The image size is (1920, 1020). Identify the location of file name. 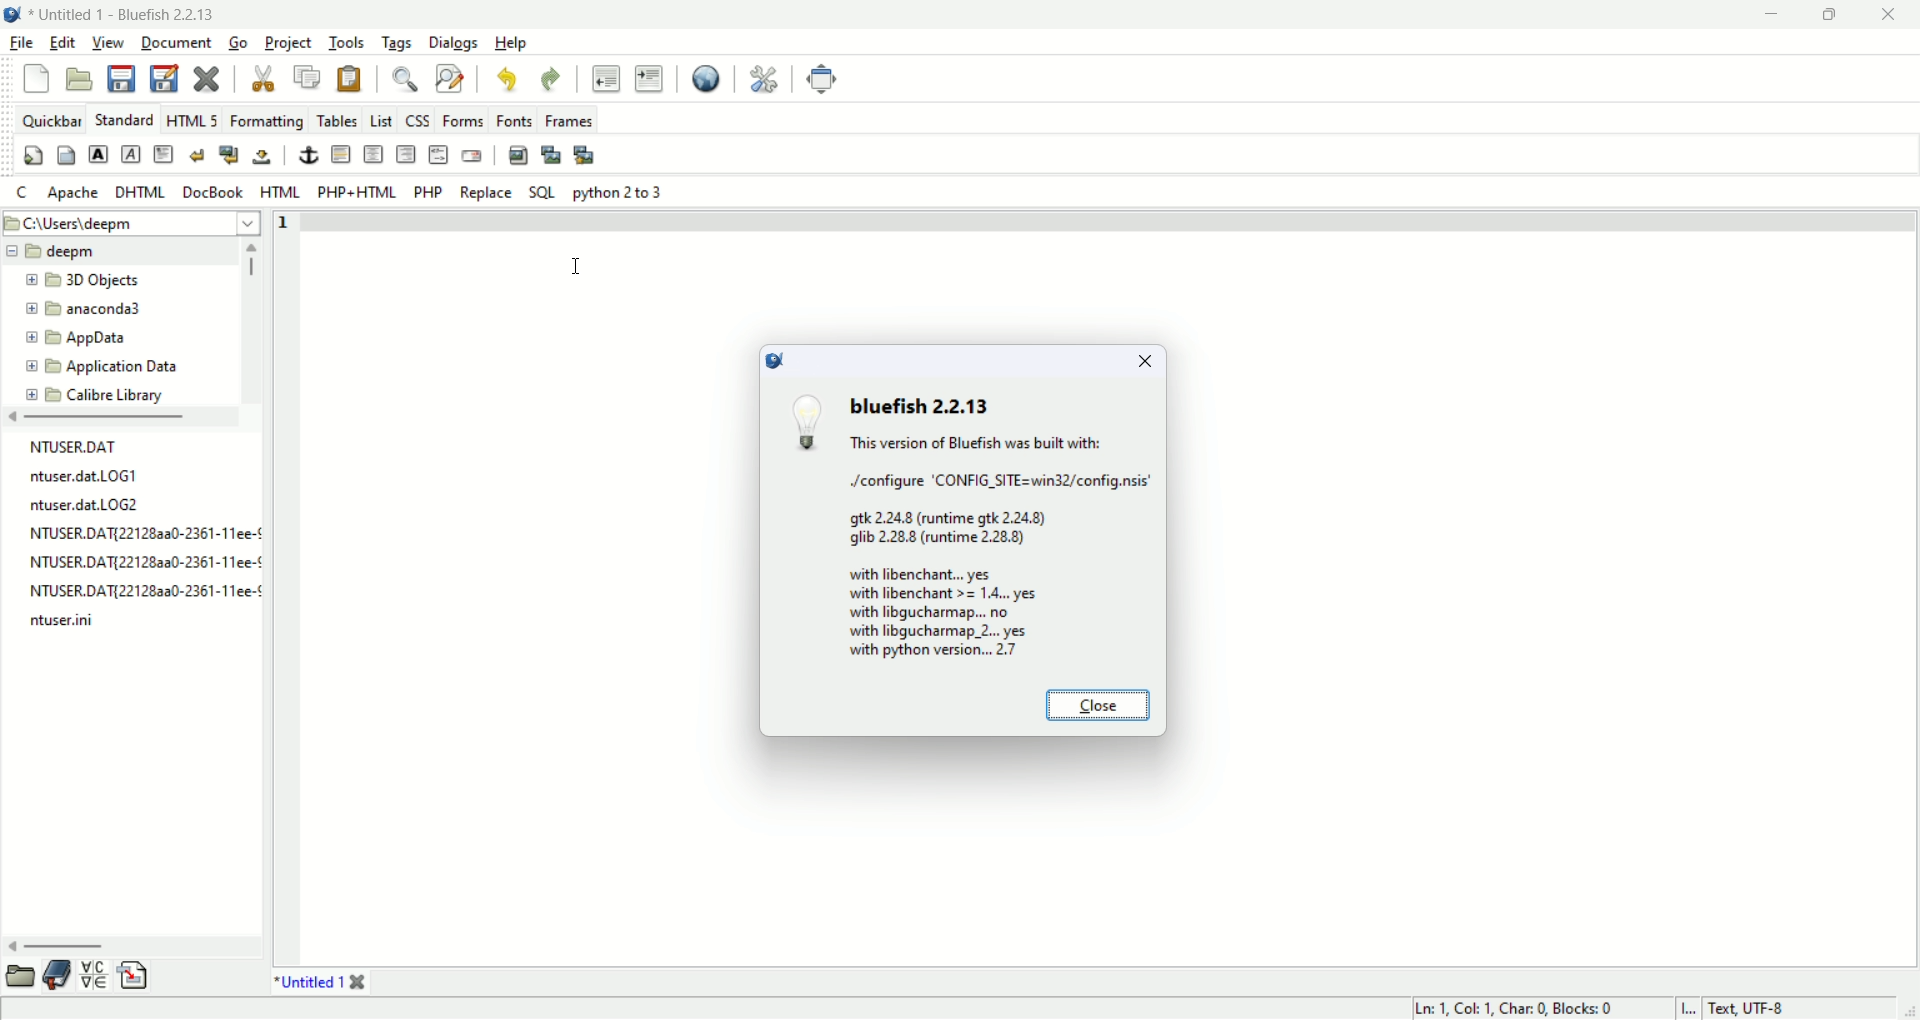
(64, 444).